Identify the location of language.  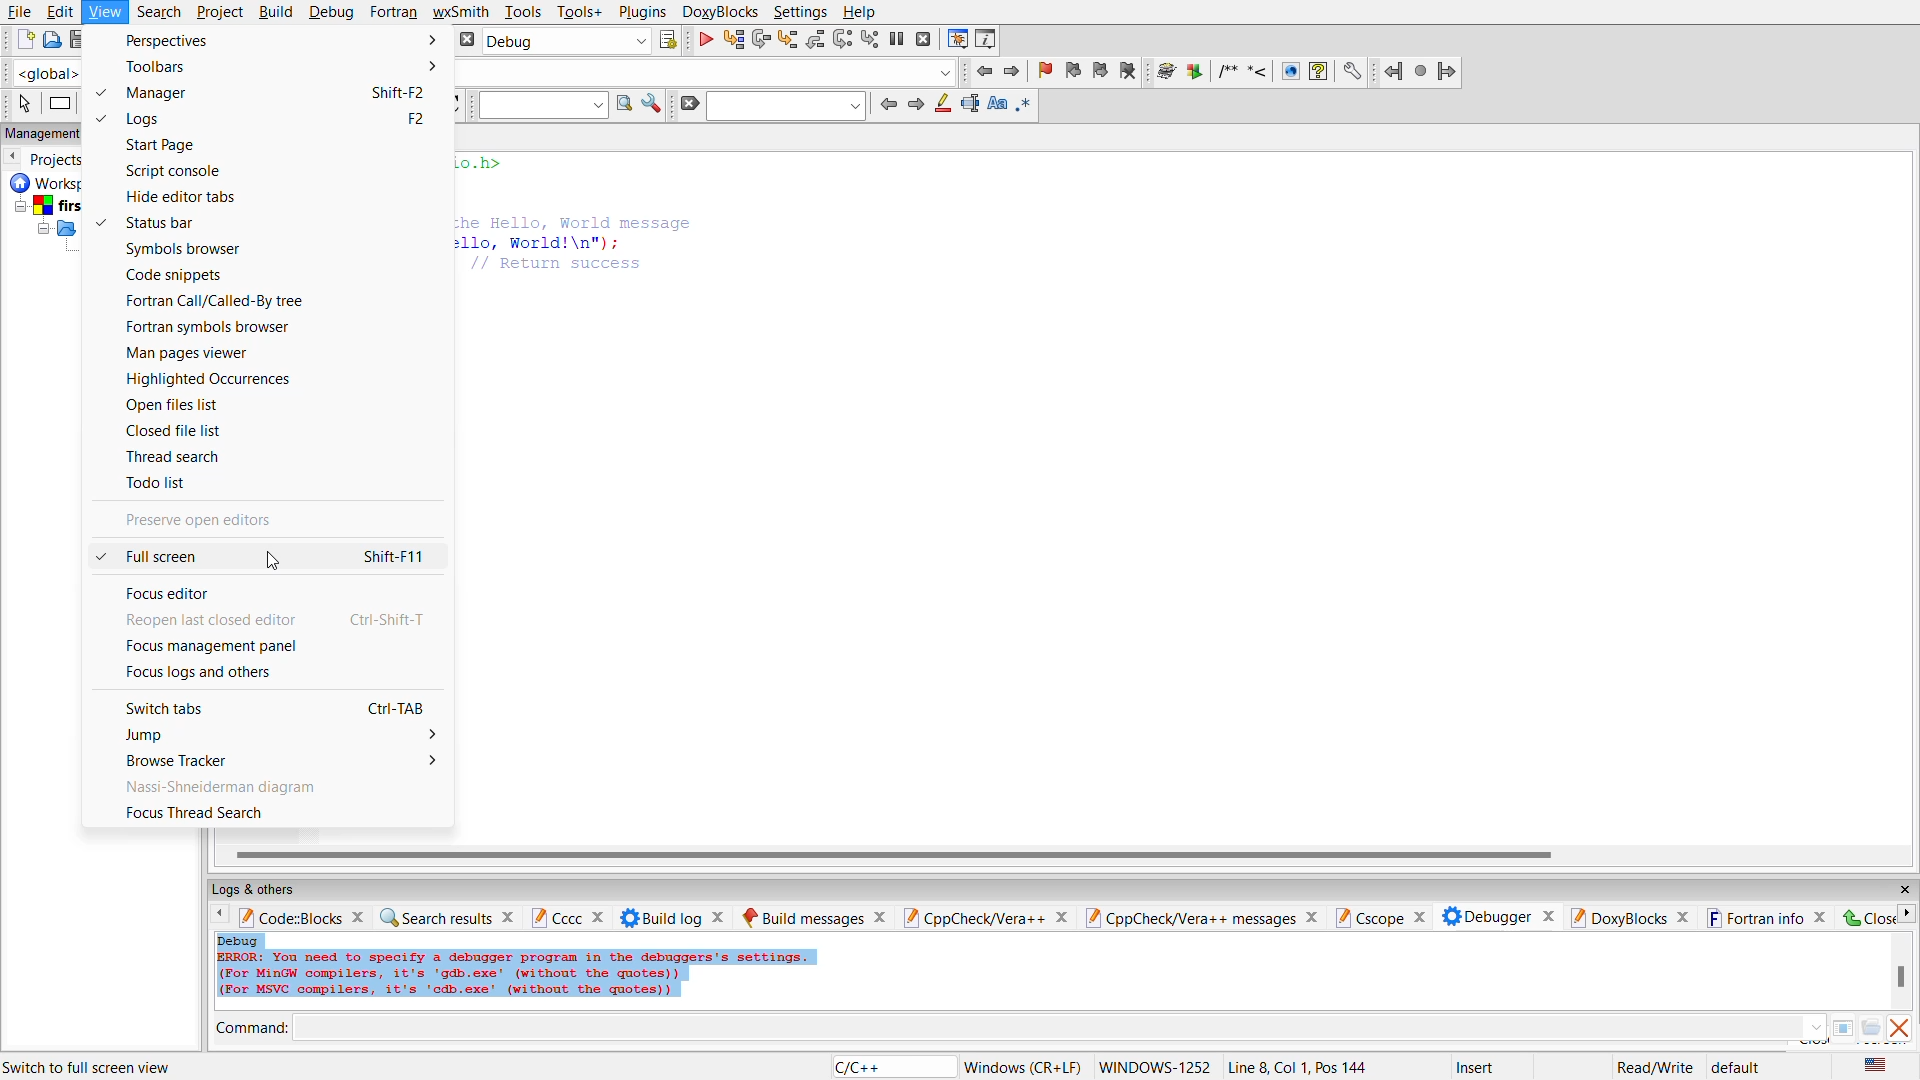
(886, 1067).